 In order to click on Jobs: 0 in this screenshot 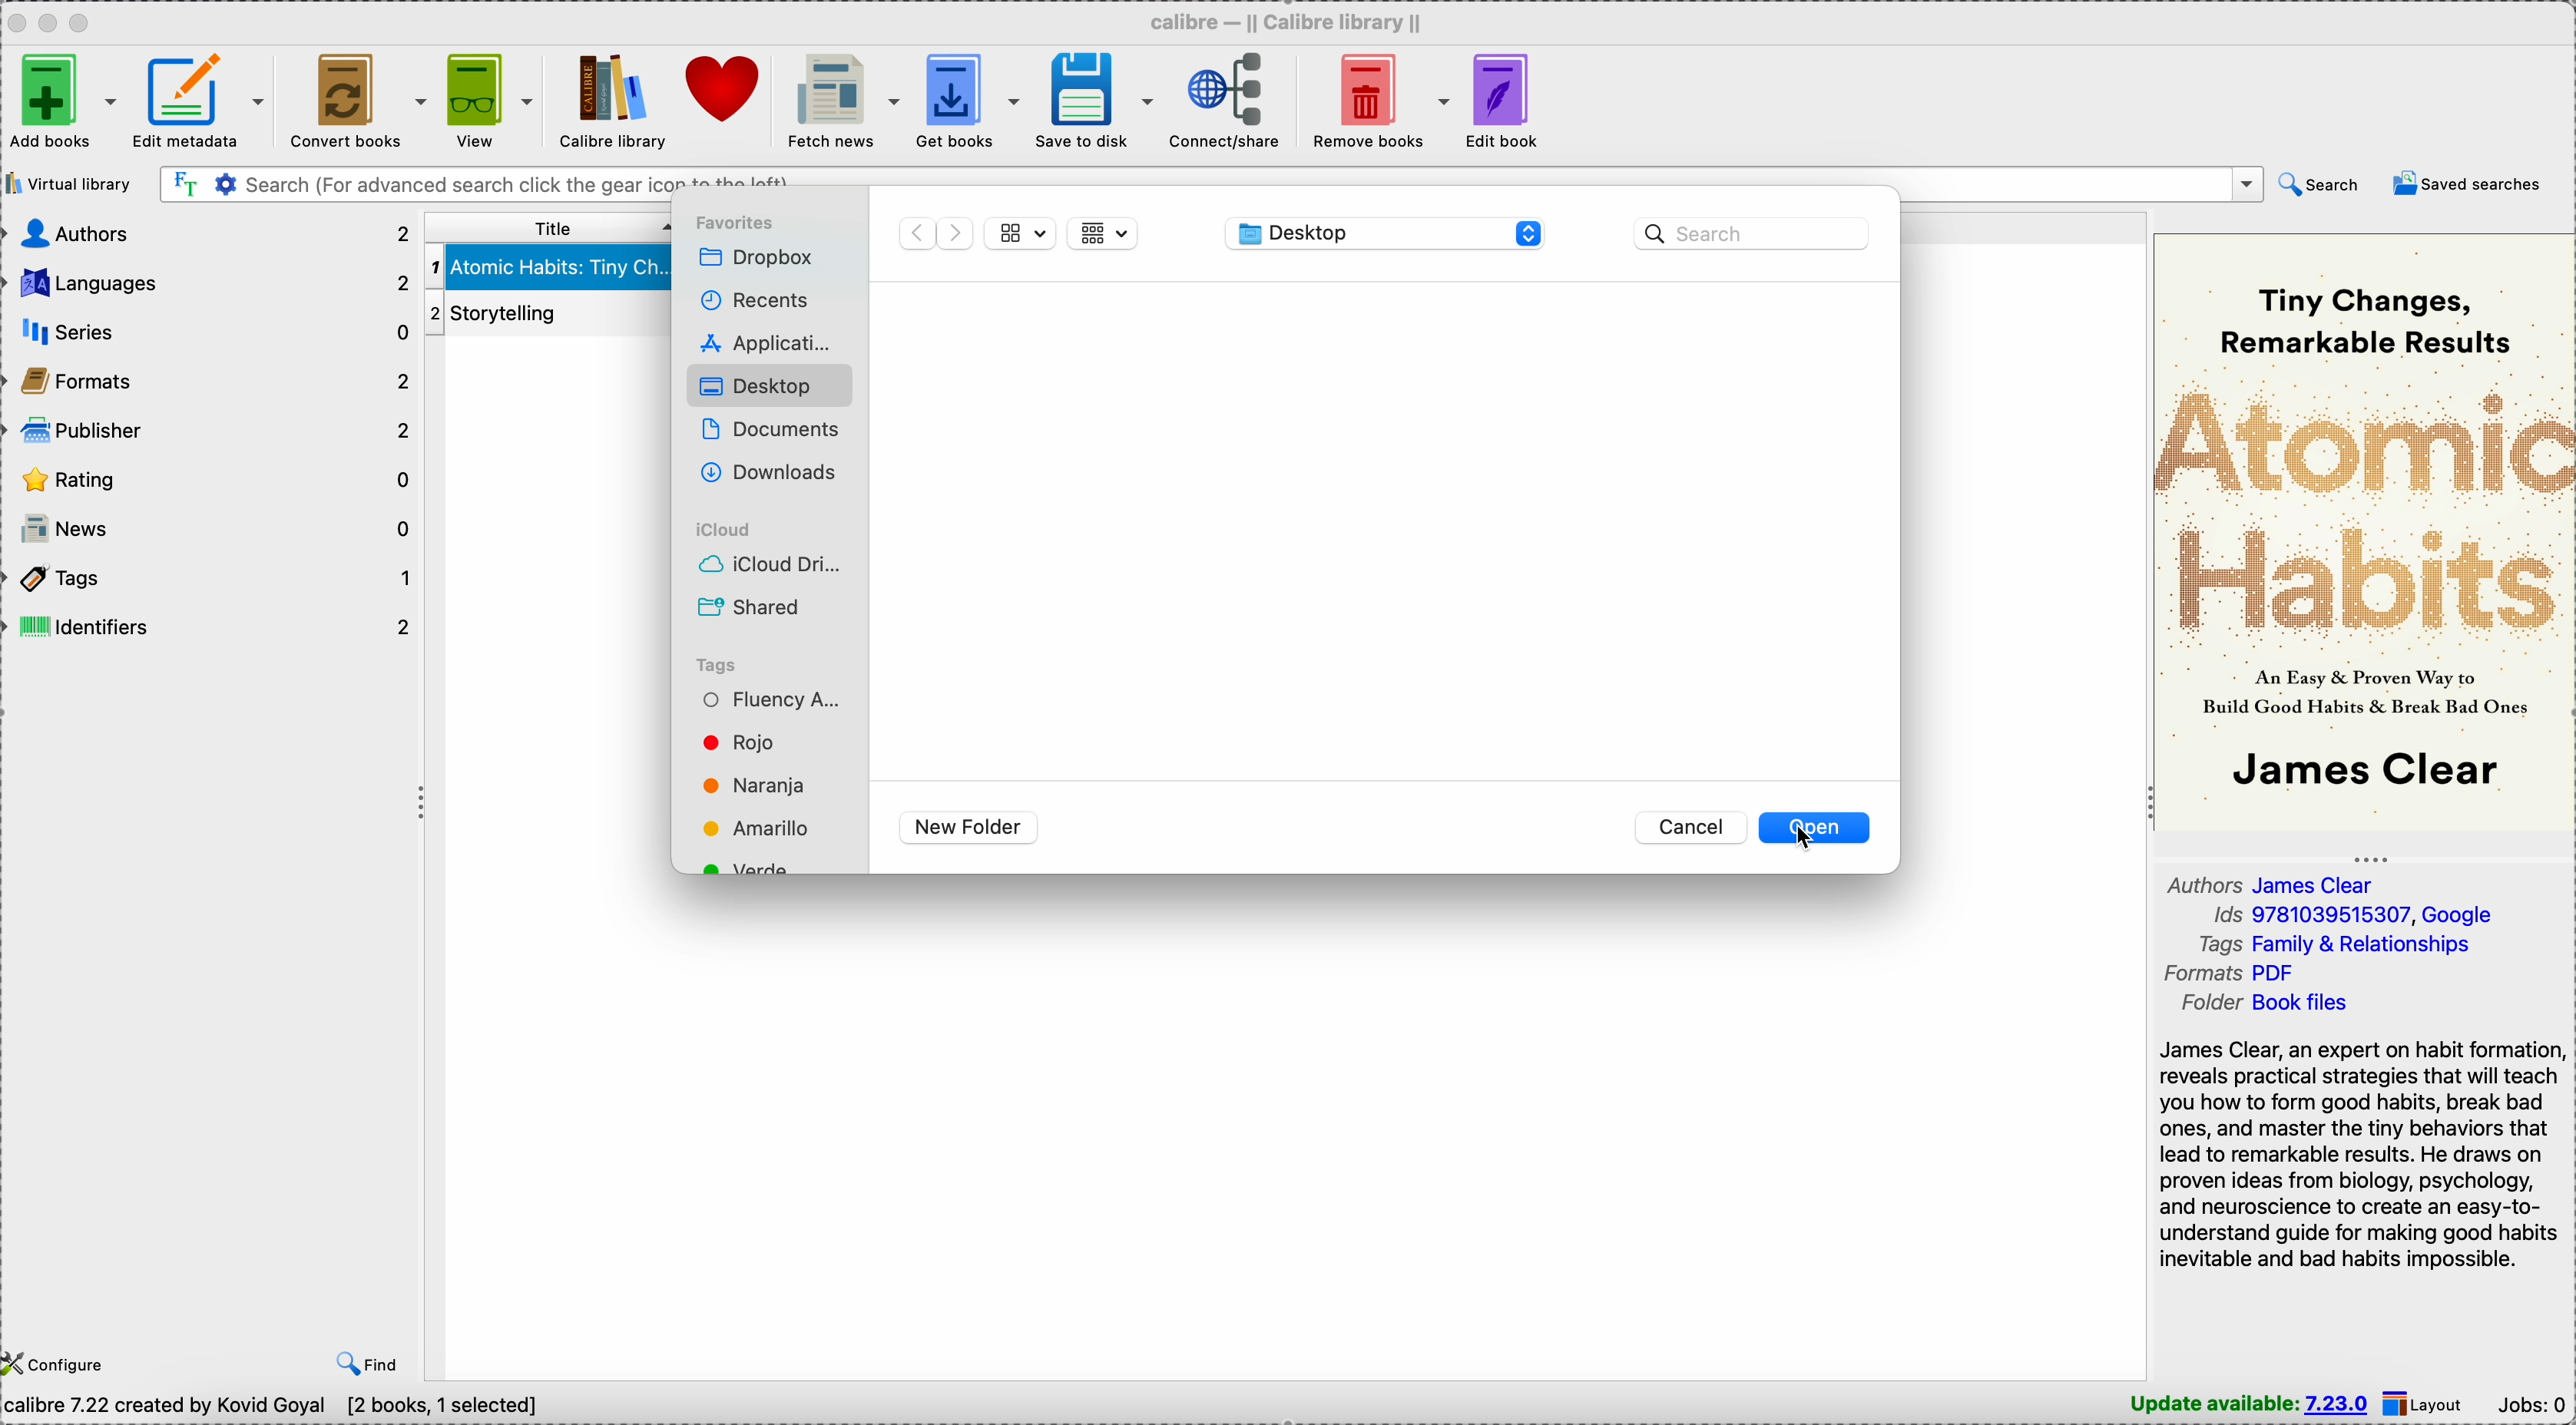, I will do `click(2531, 1402)`.